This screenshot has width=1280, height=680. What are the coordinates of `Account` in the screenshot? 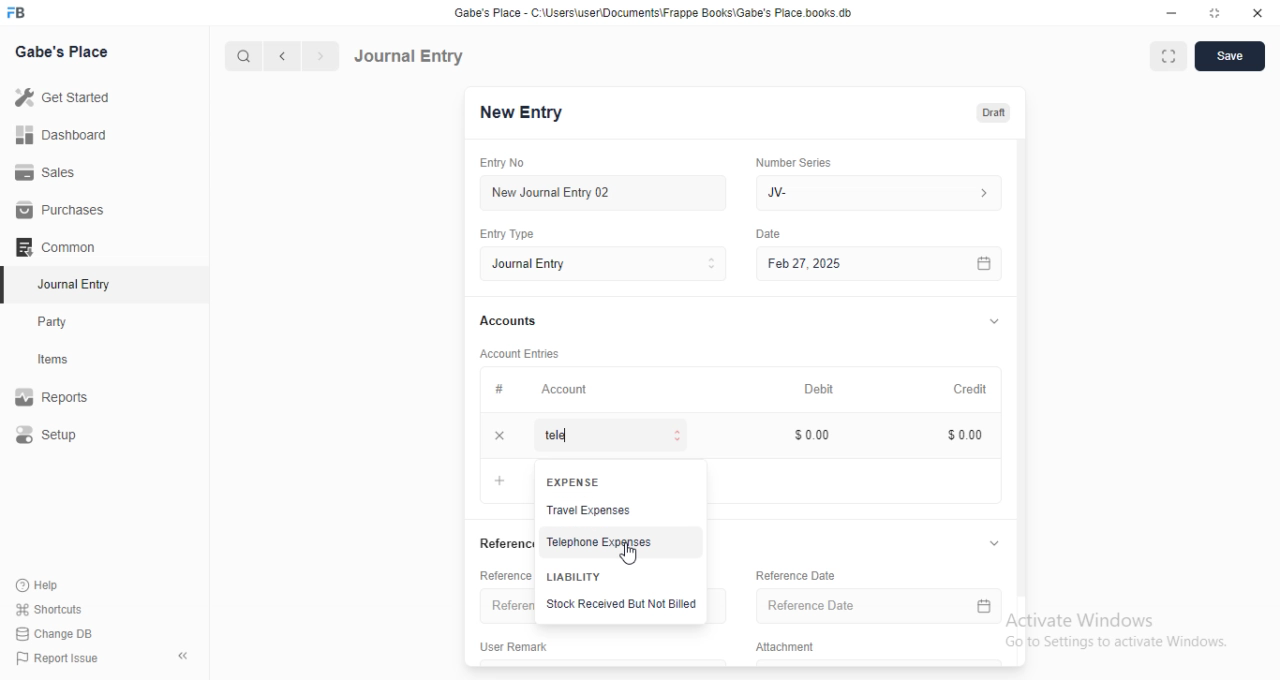 It's located at (565, 390).